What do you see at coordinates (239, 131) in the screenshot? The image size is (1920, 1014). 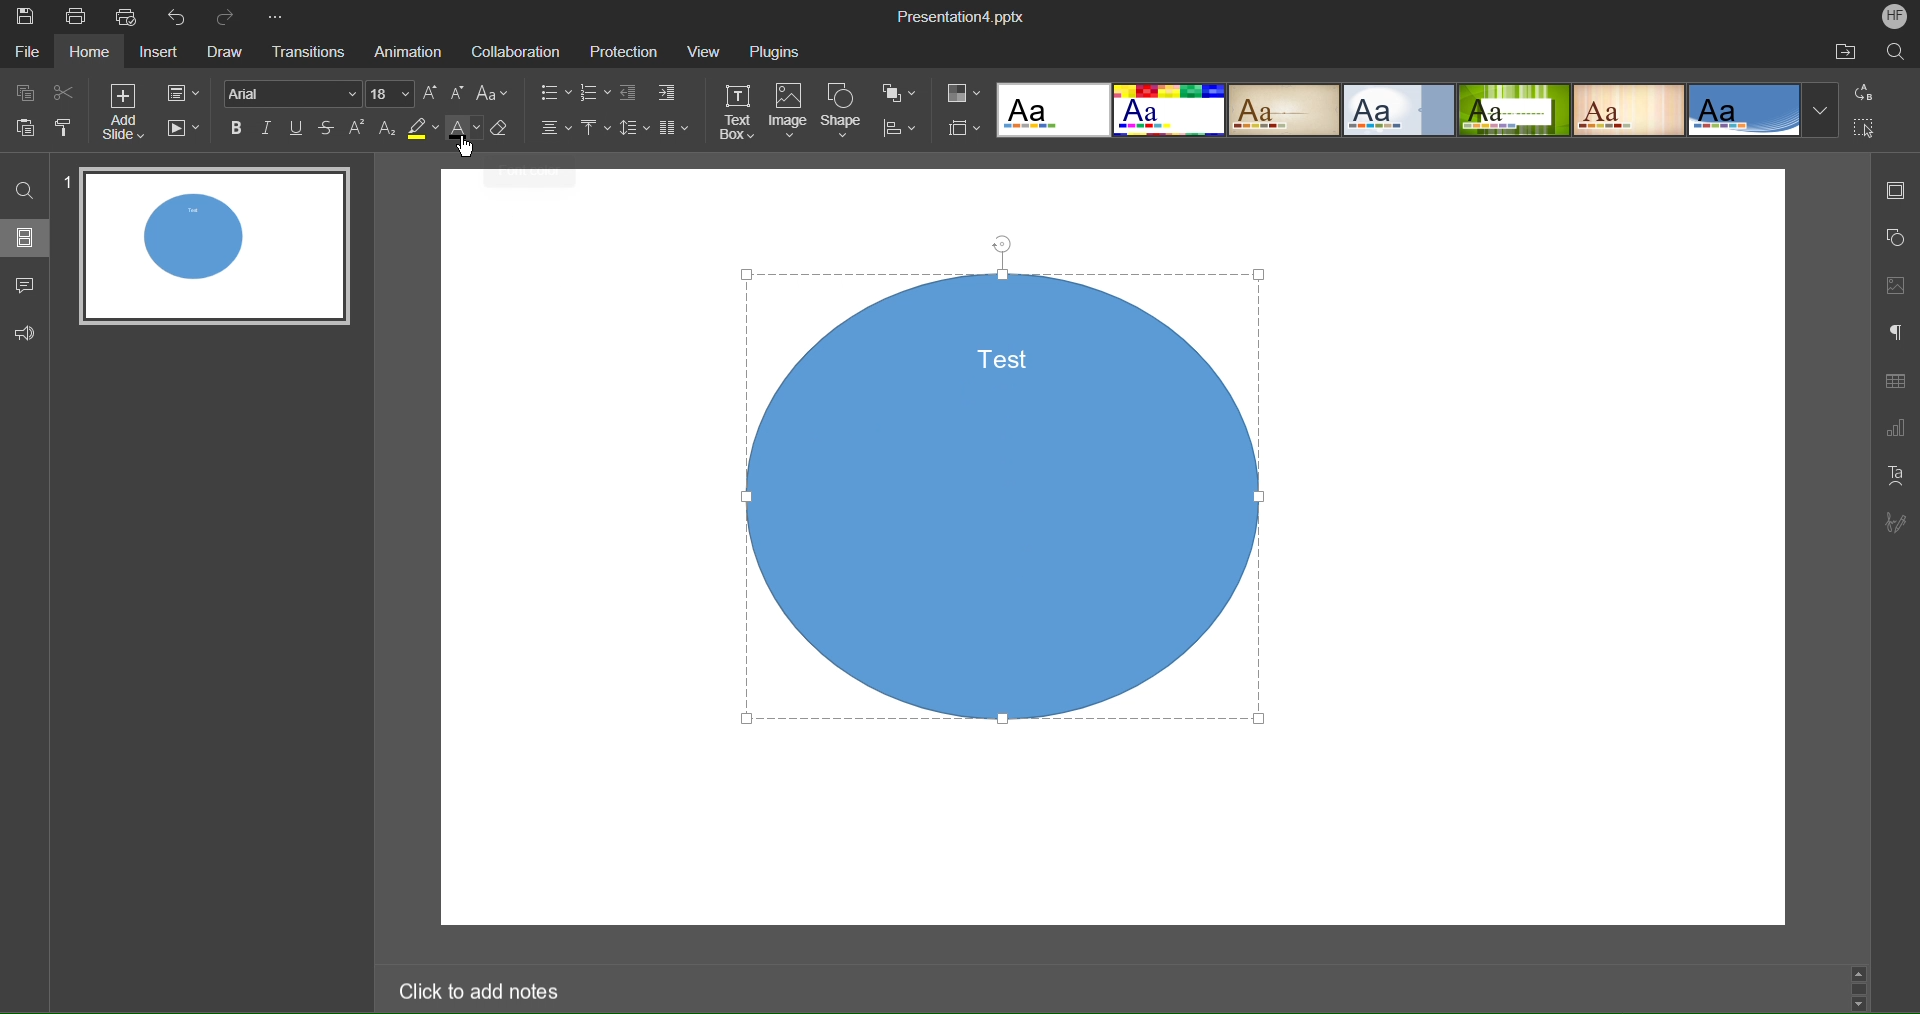 I see `Bold` at bounding box center [239, 131].